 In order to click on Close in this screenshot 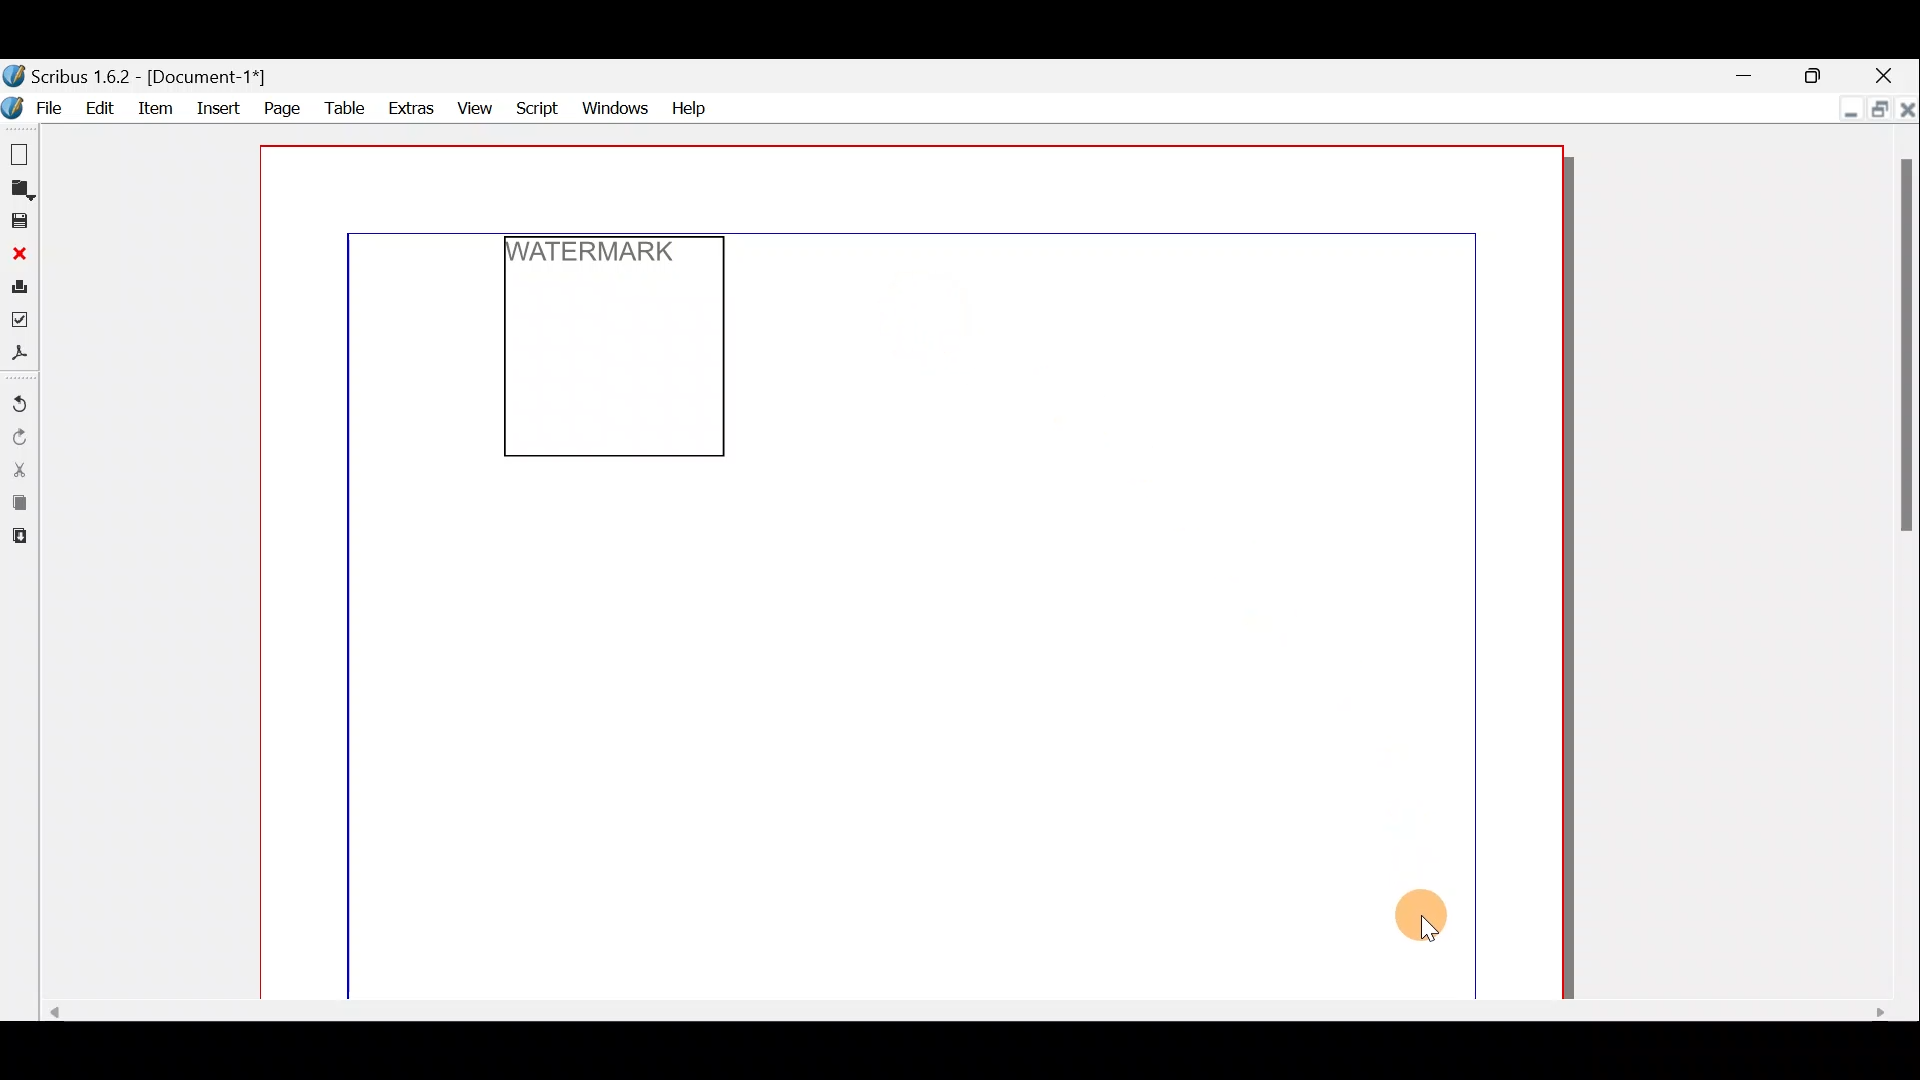, I will do `click(18, 254)`.